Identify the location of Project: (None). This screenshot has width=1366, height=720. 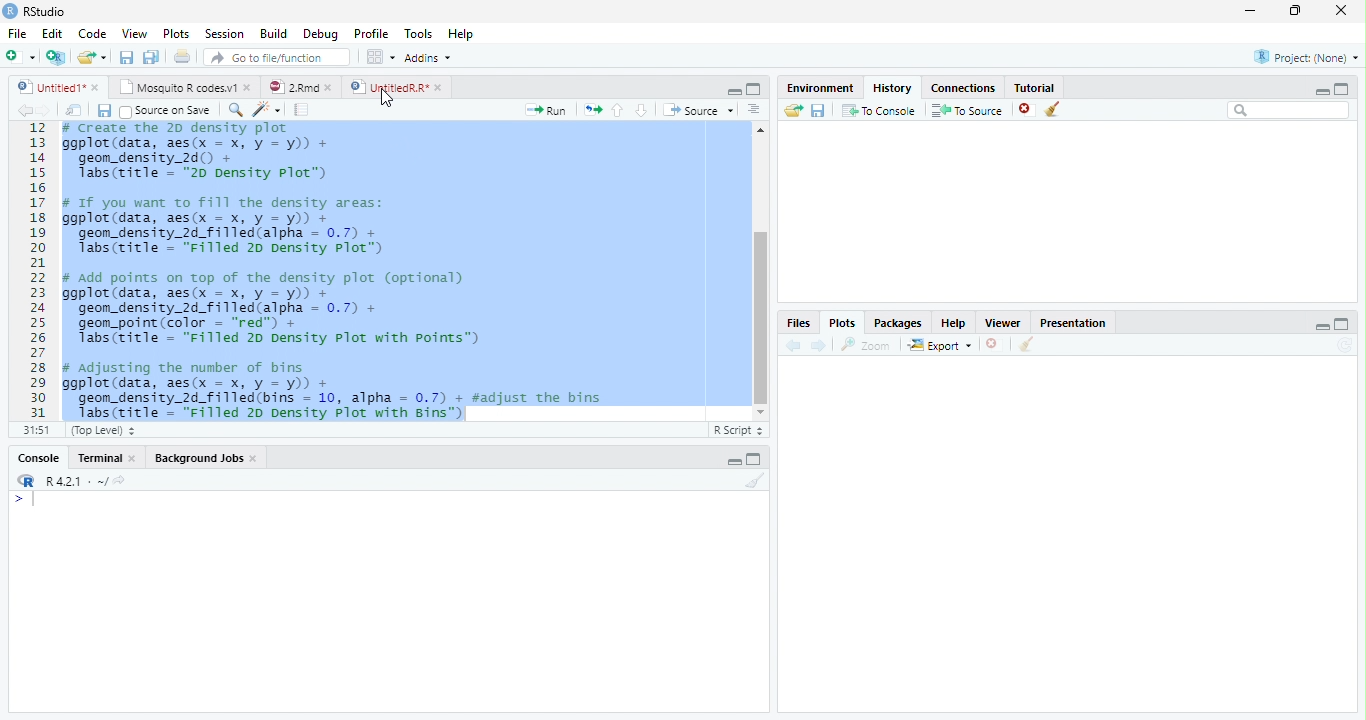
(1305, 57).